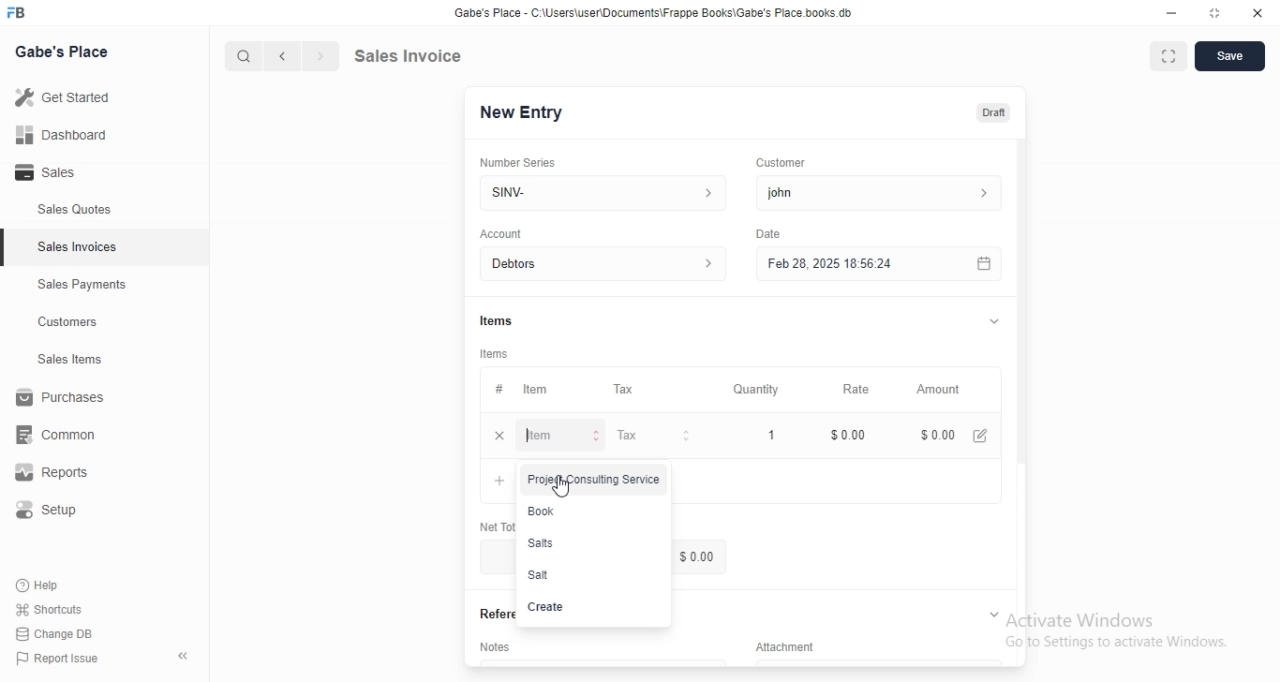  Describe the element at coordinates (79, 247) in the screenshot. I see `Sales Invoices` at that location.